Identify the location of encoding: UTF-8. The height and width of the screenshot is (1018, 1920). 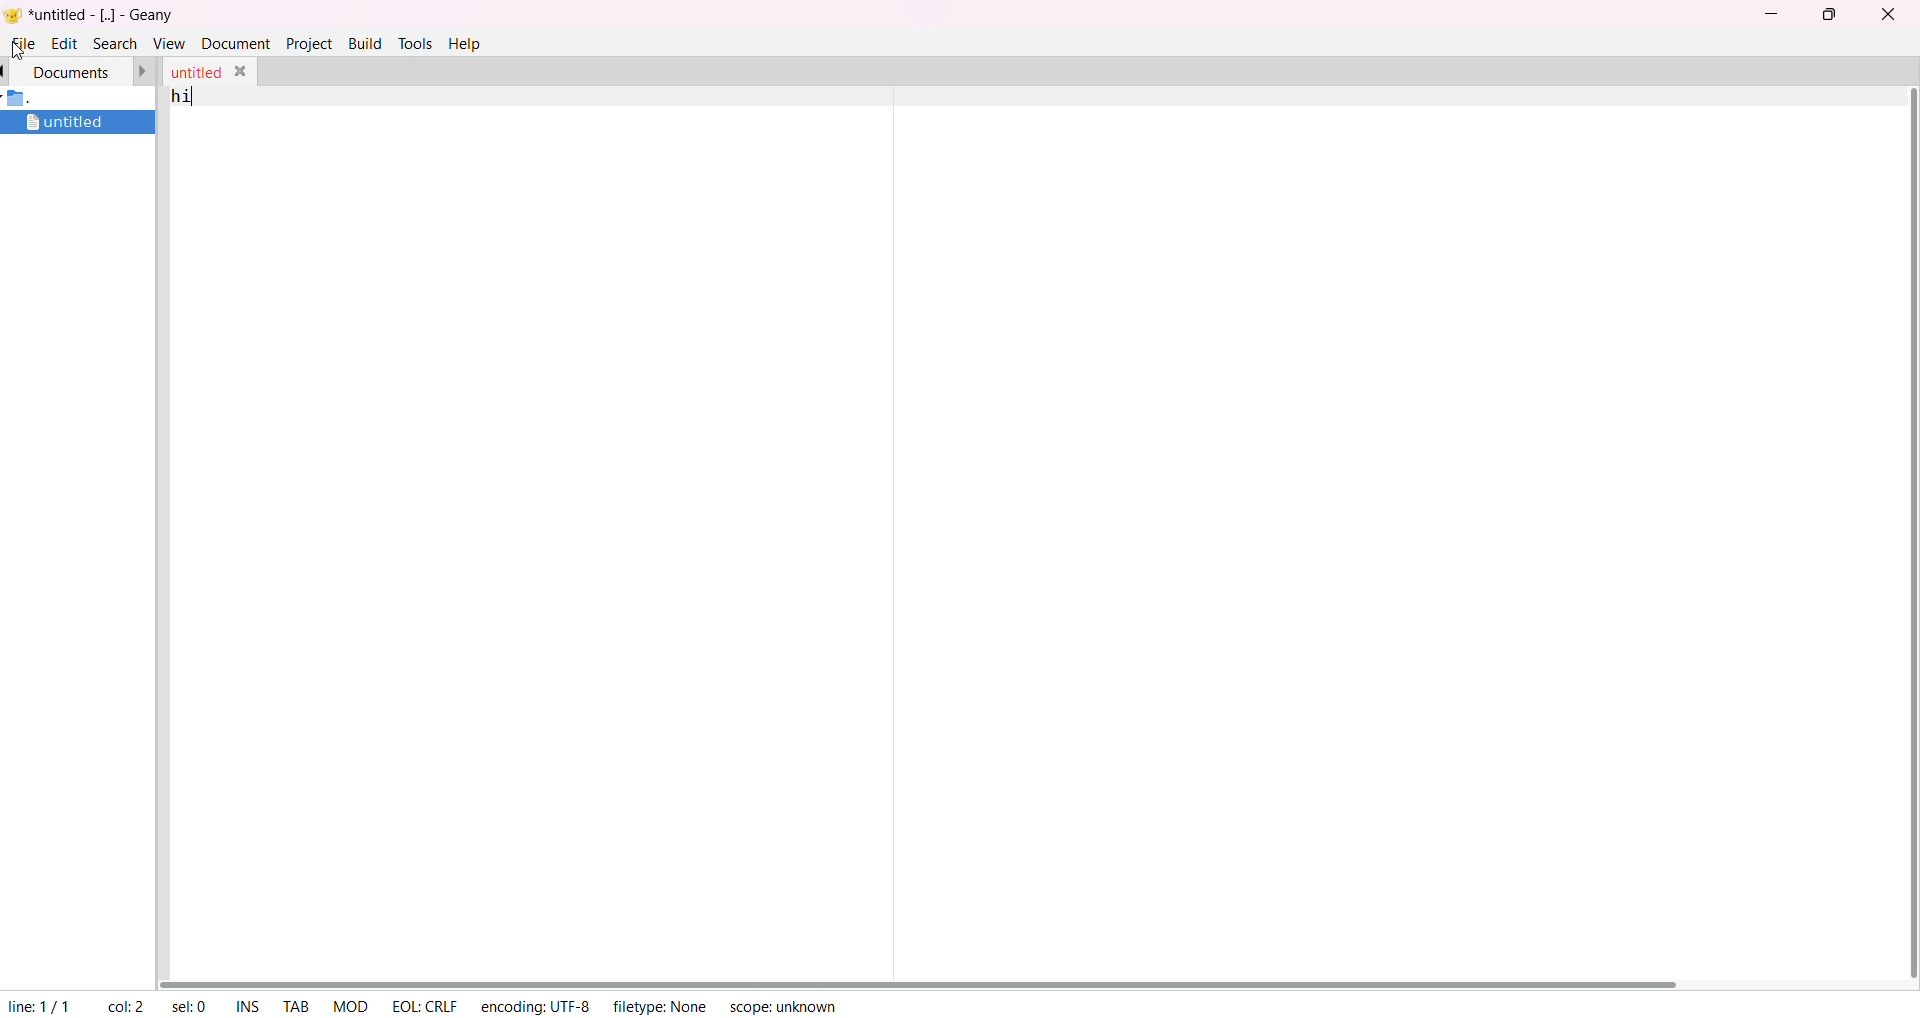
(537, 1004).